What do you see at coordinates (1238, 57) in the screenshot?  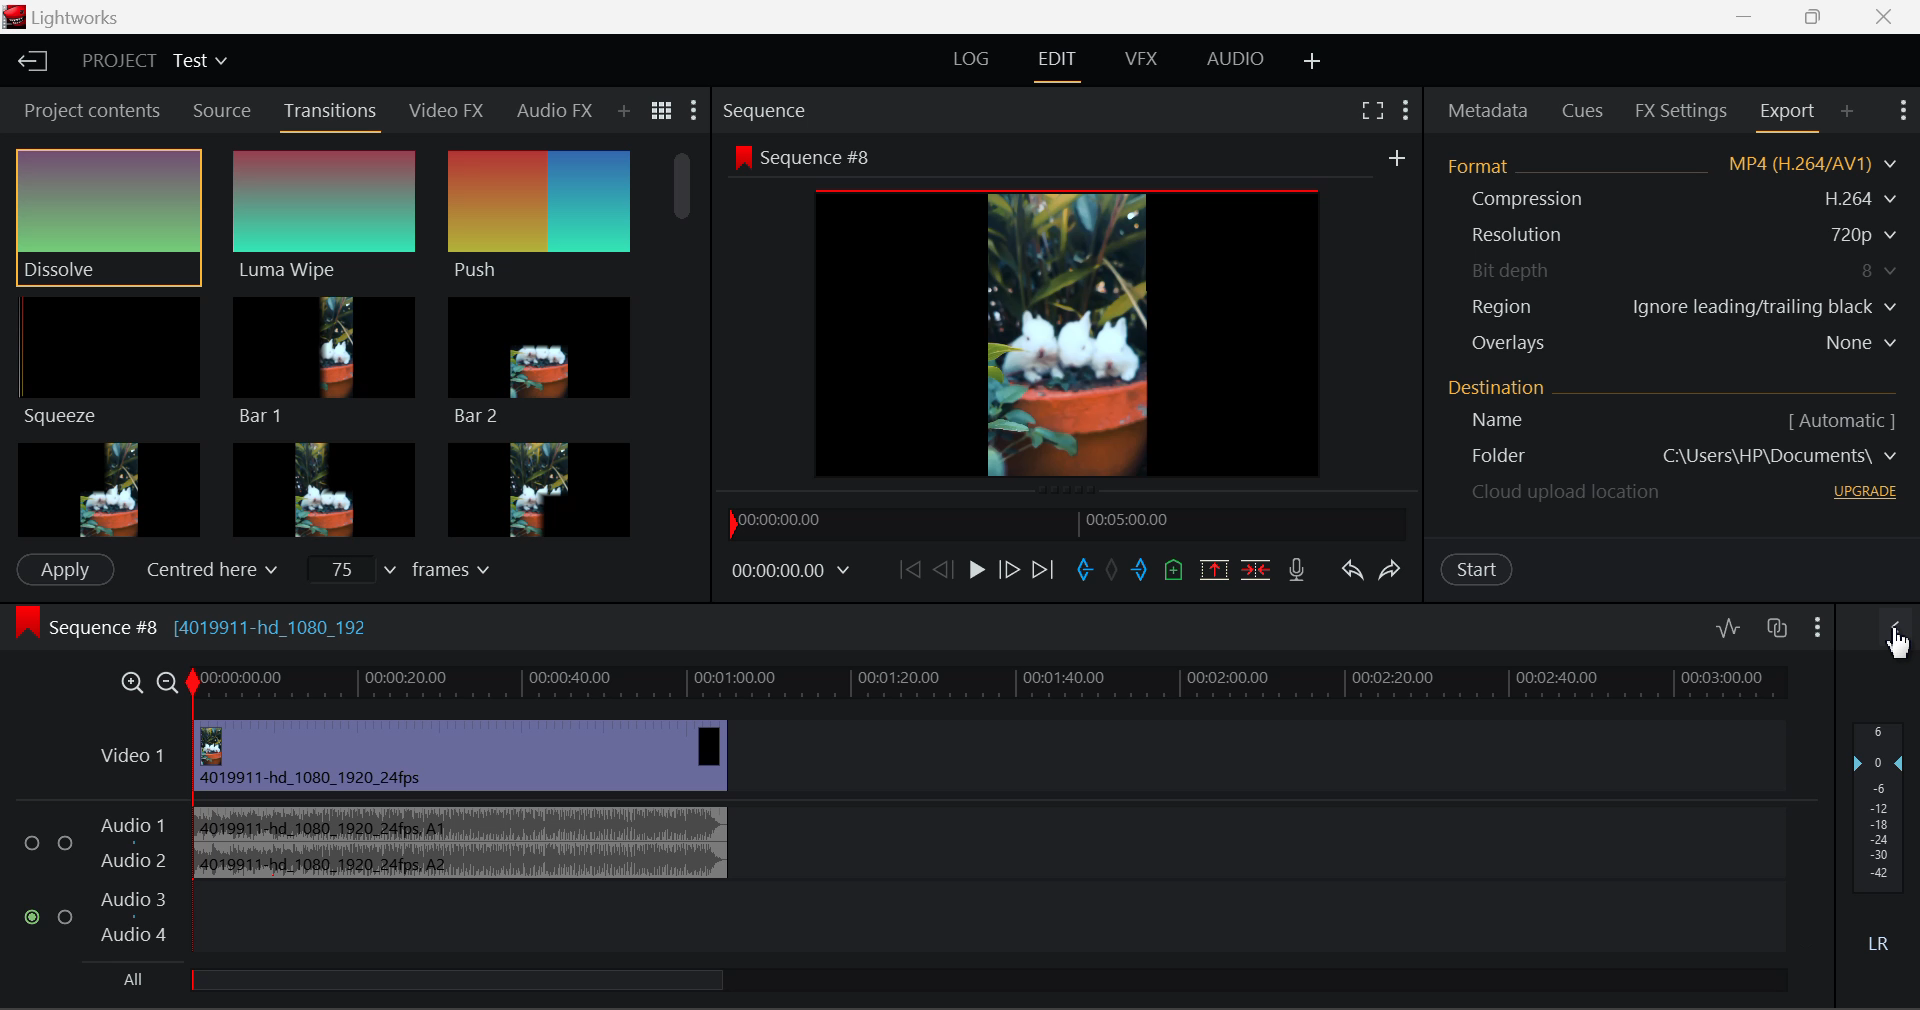 I see `AUDIO Layout` at bounding box center [1238, 57].